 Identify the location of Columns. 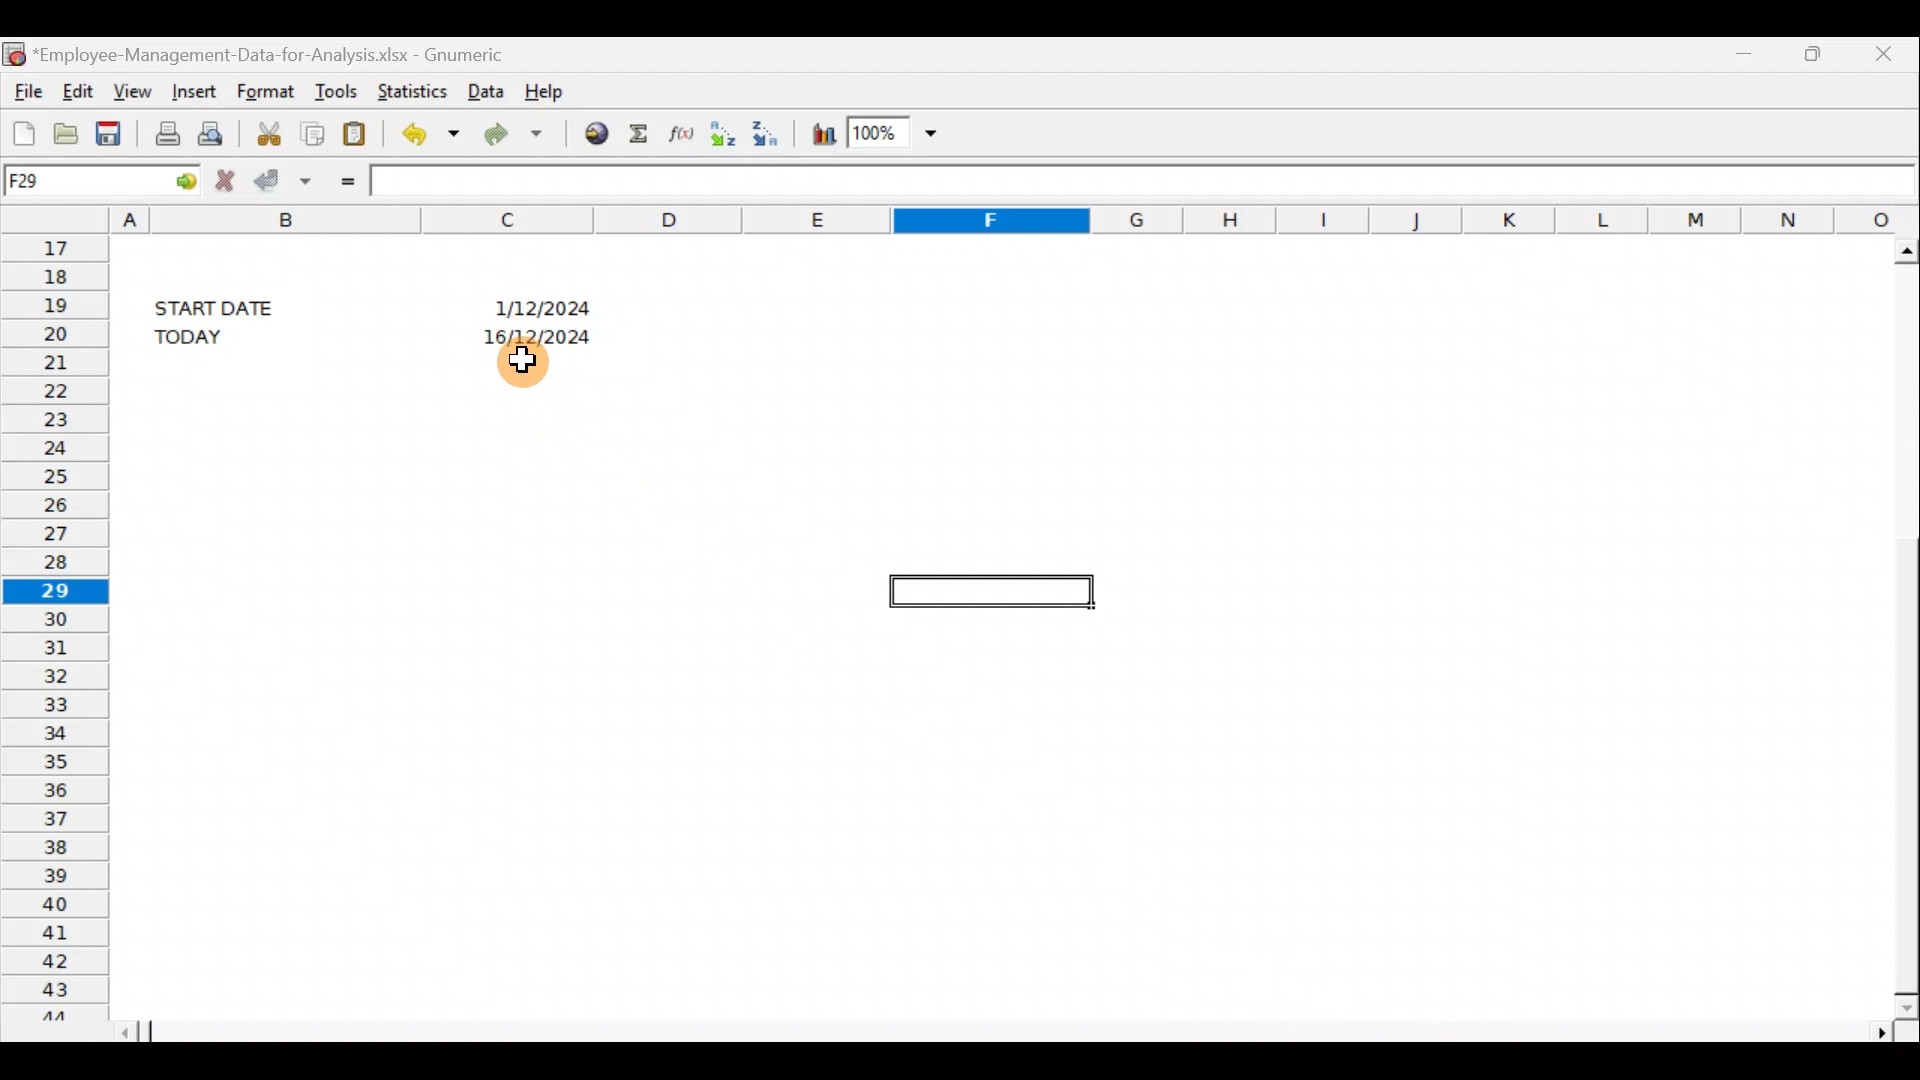
(1014, 217).